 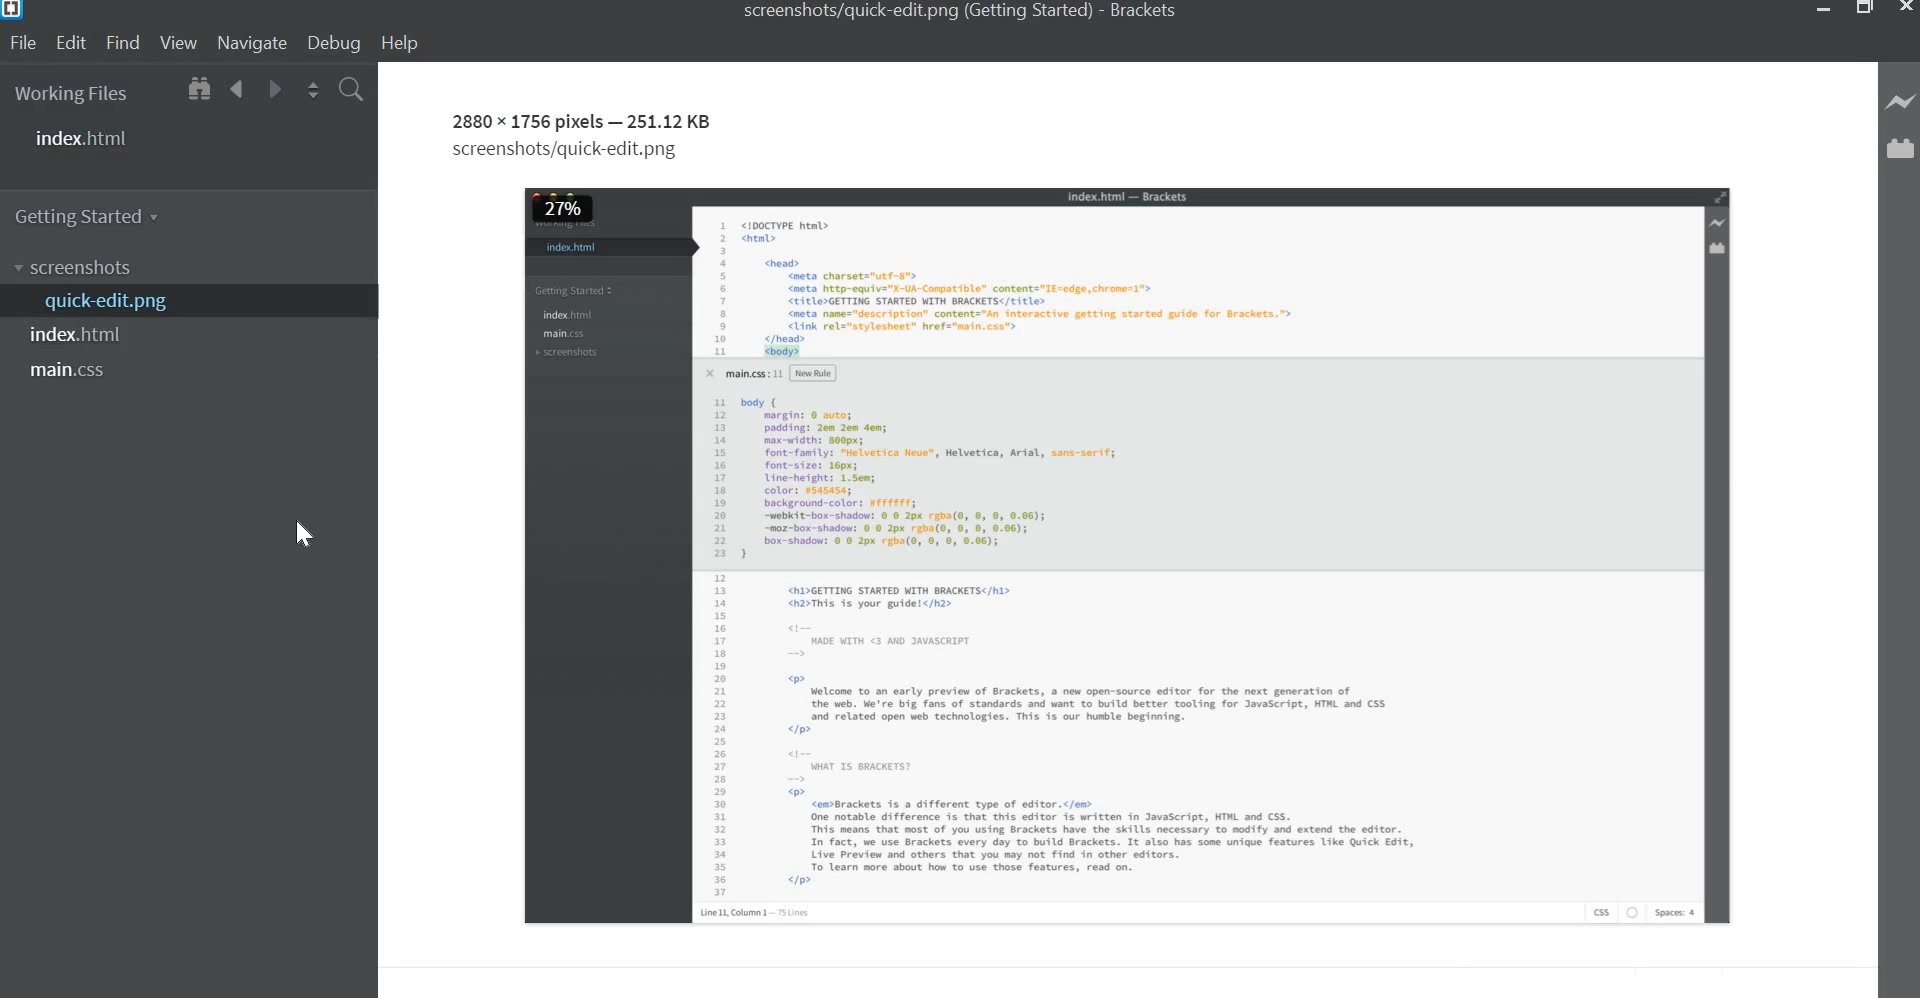 What do you see at coordinates (101, 302) in the screenshot?
I see `quick-edit.png` at bounding box center [101, 302].